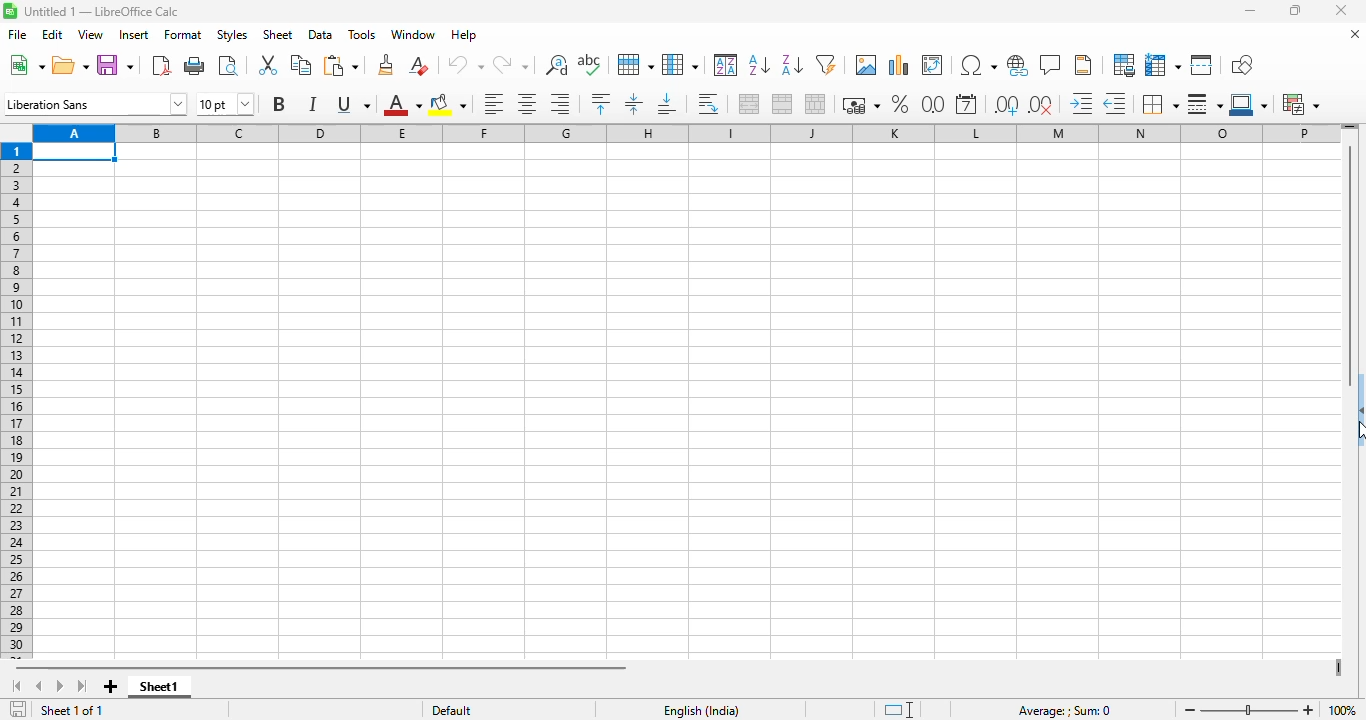 The image size is (1366, 720). I want to click on export directly as PDF, so click(162, 65).